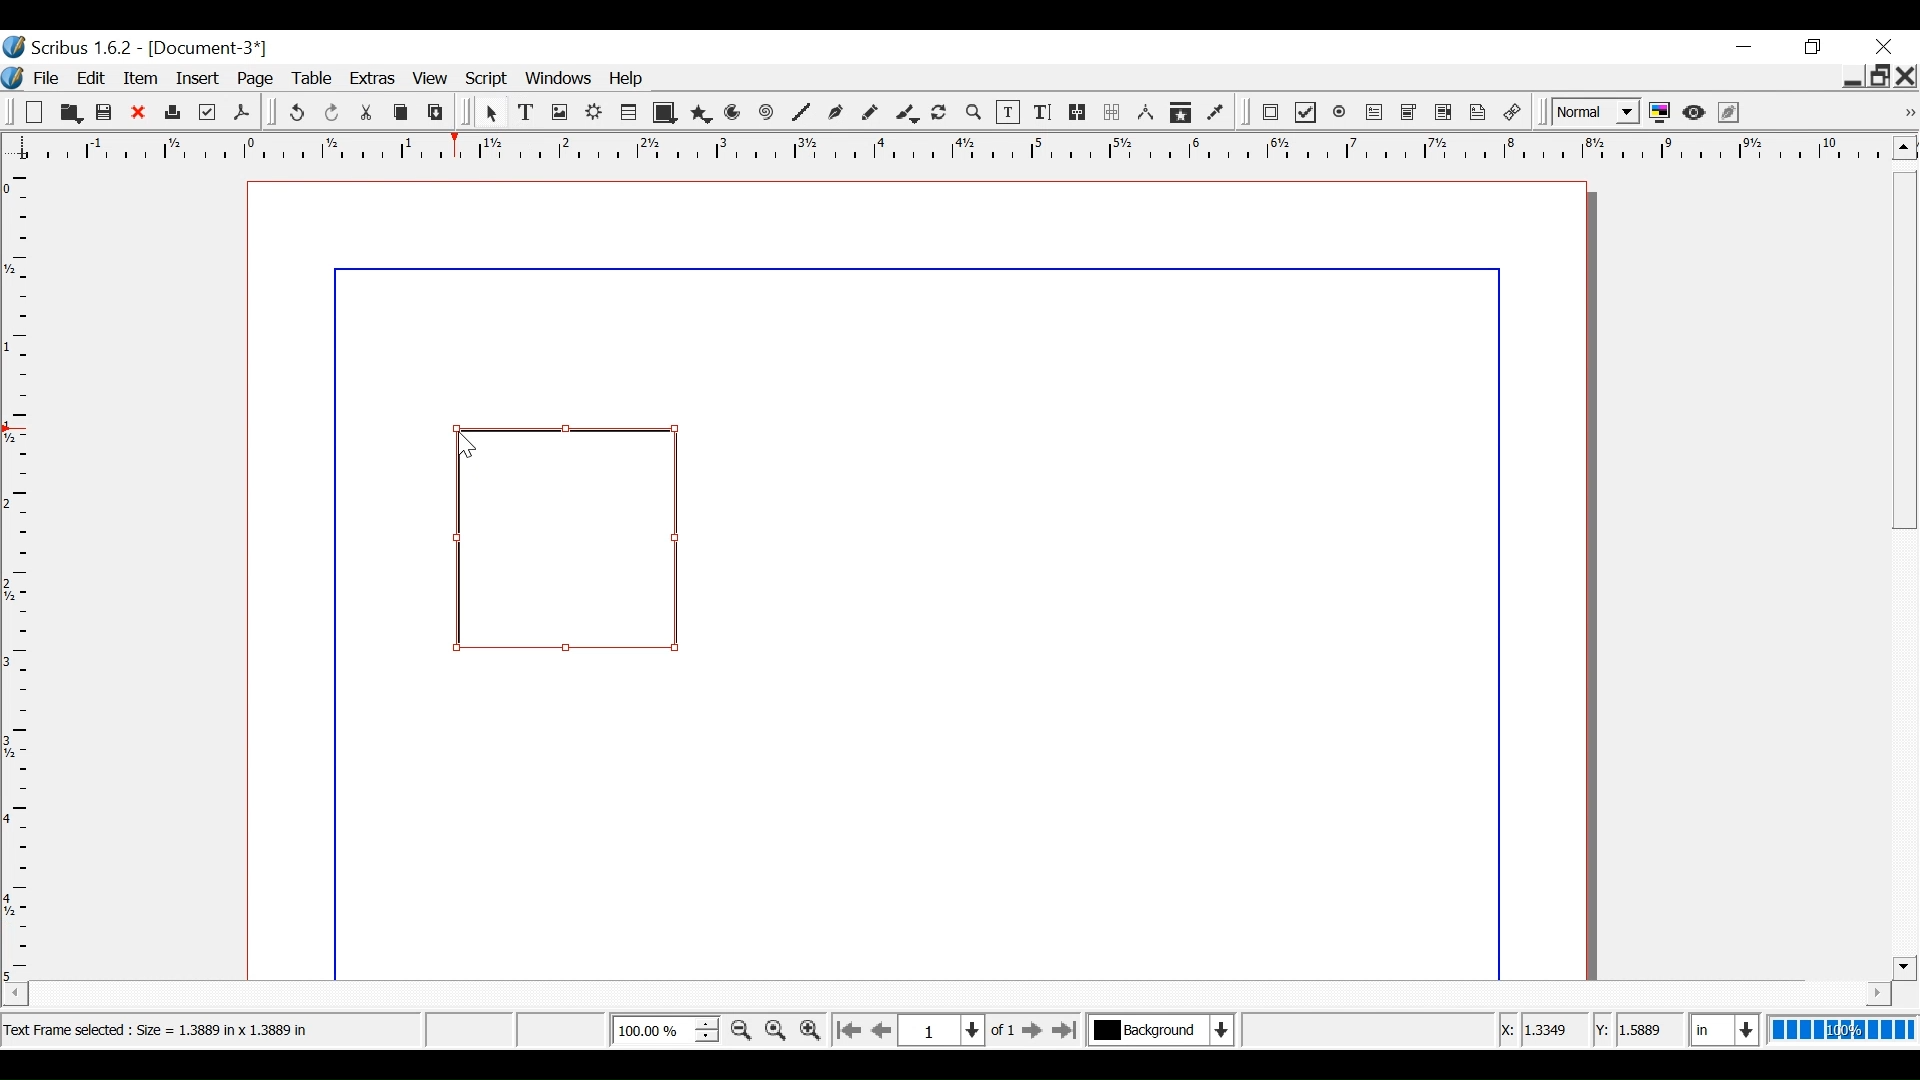 The width and height of the screenshot is (1920, 1080). What do you see at coordinates (1743, 46) in the screenshot?
I see `minimize` at bounding box center [1743, 46].